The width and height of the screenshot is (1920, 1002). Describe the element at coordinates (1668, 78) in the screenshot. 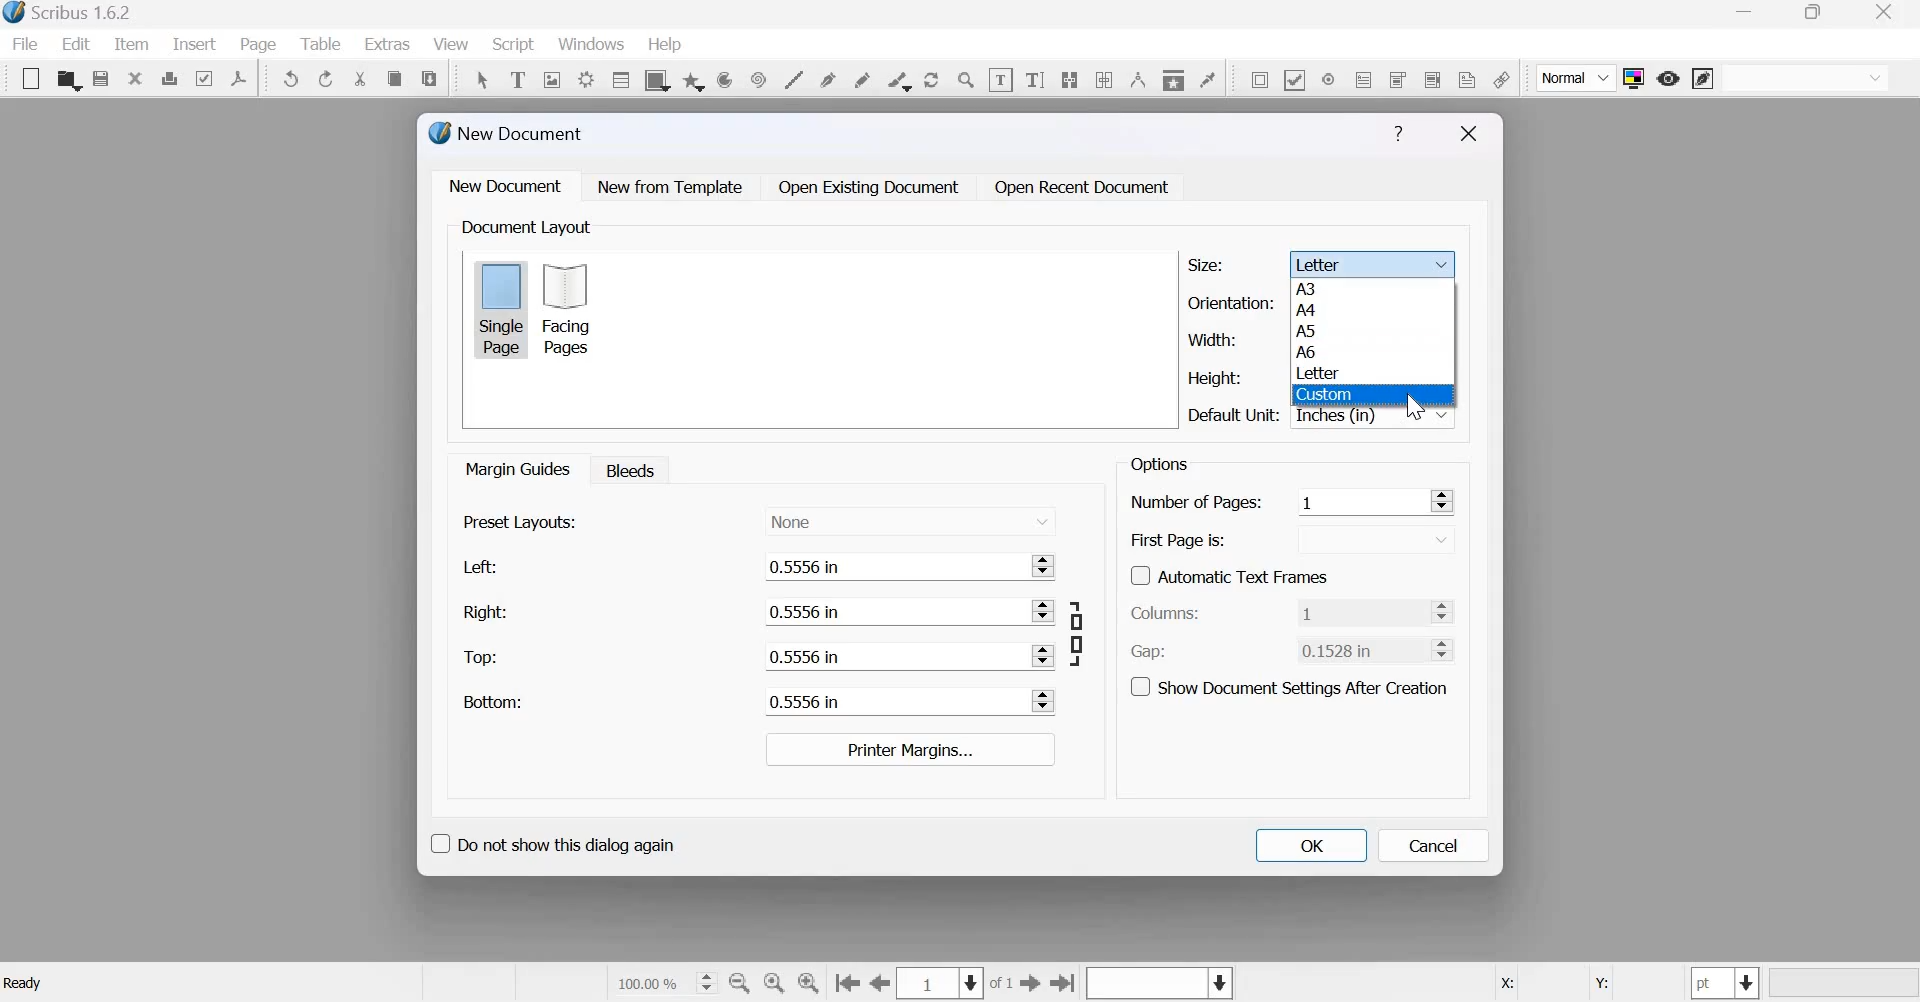

I see `preview mode` at that location.